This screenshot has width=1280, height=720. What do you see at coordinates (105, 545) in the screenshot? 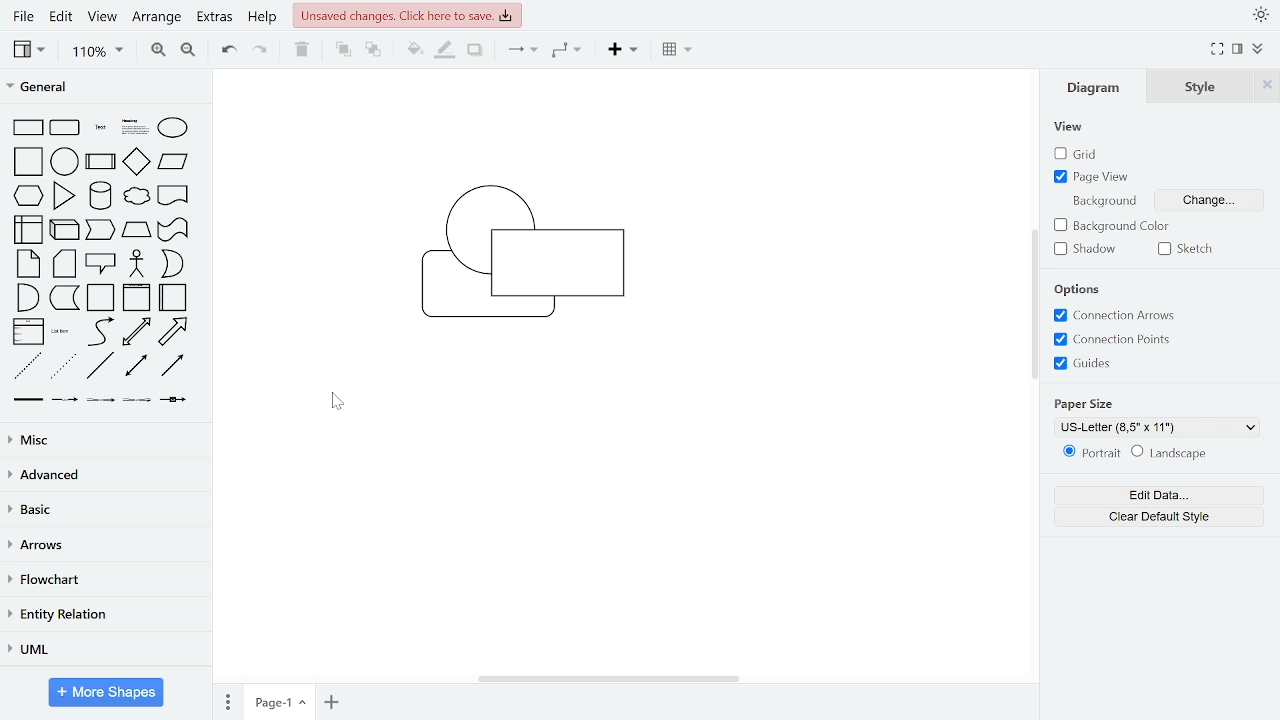
I see `arrows` at bounding box center [105, 545].